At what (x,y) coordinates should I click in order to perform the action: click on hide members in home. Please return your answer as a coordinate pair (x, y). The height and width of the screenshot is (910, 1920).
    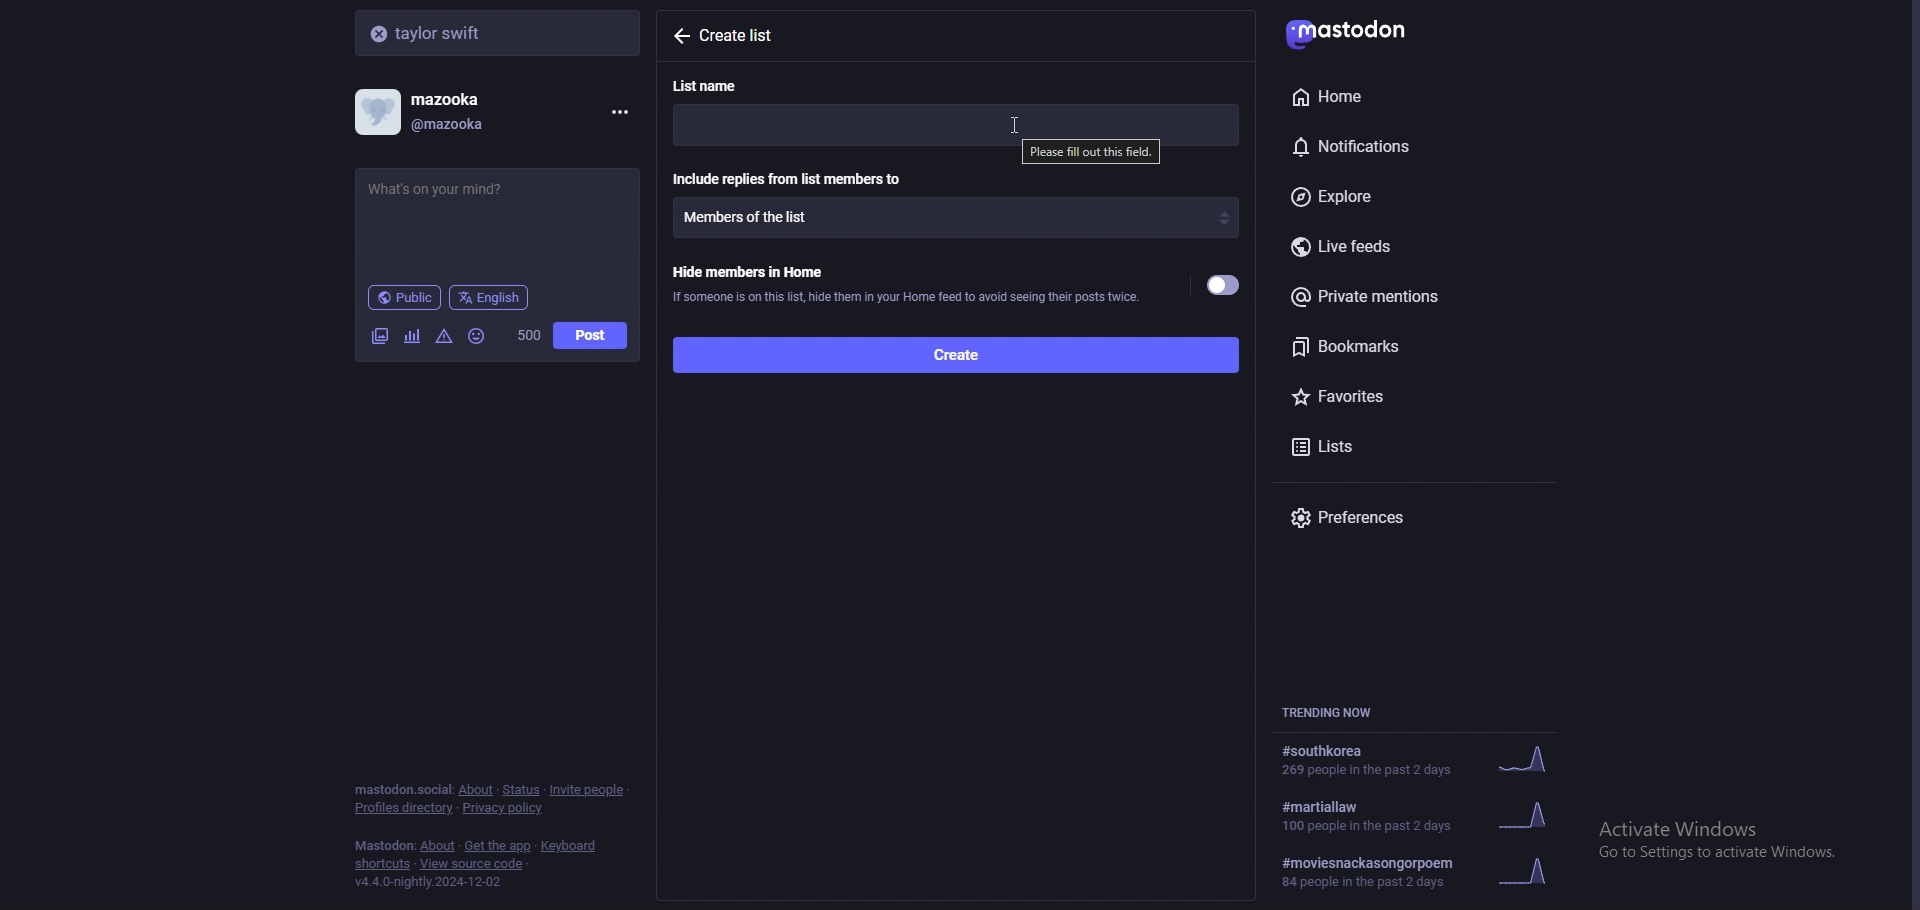
    Looking at the image, I should click on (905, 282).